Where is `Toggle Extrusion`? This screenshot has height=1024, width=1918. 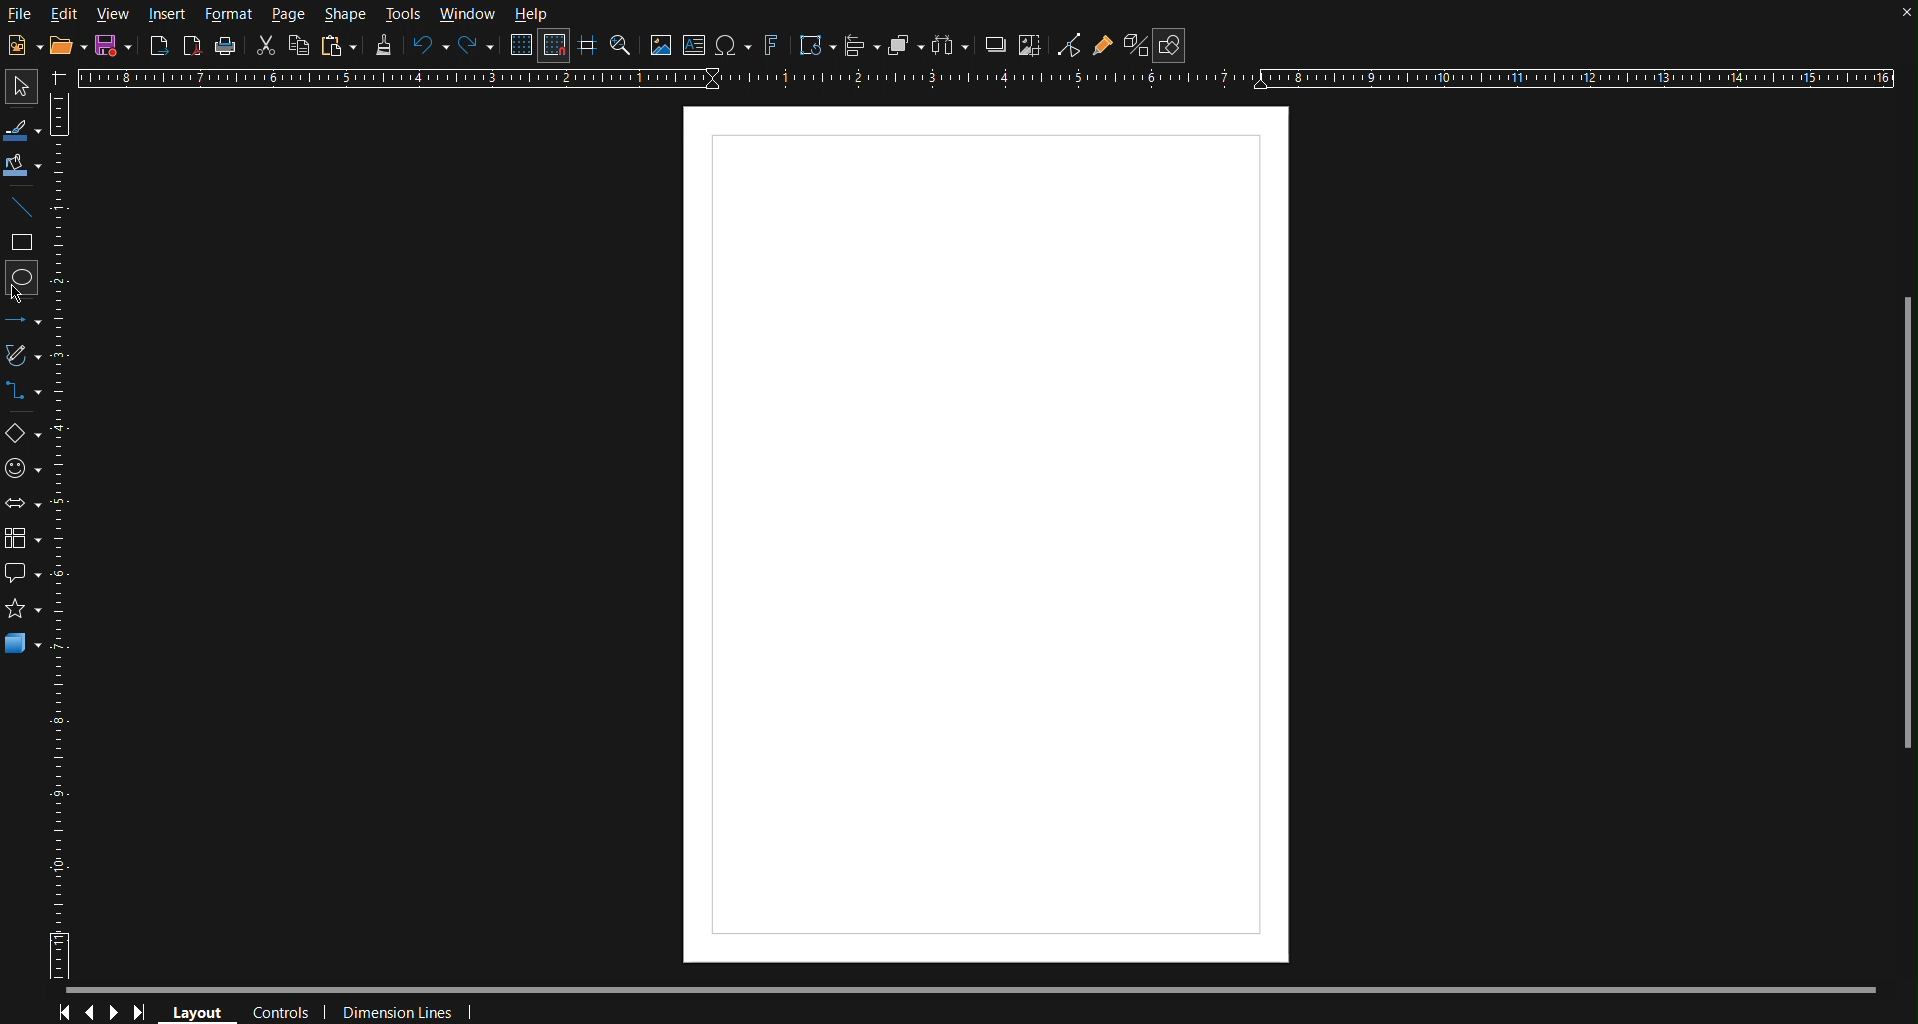
Toggle Extrusion is located at coordinates (1135, 46).